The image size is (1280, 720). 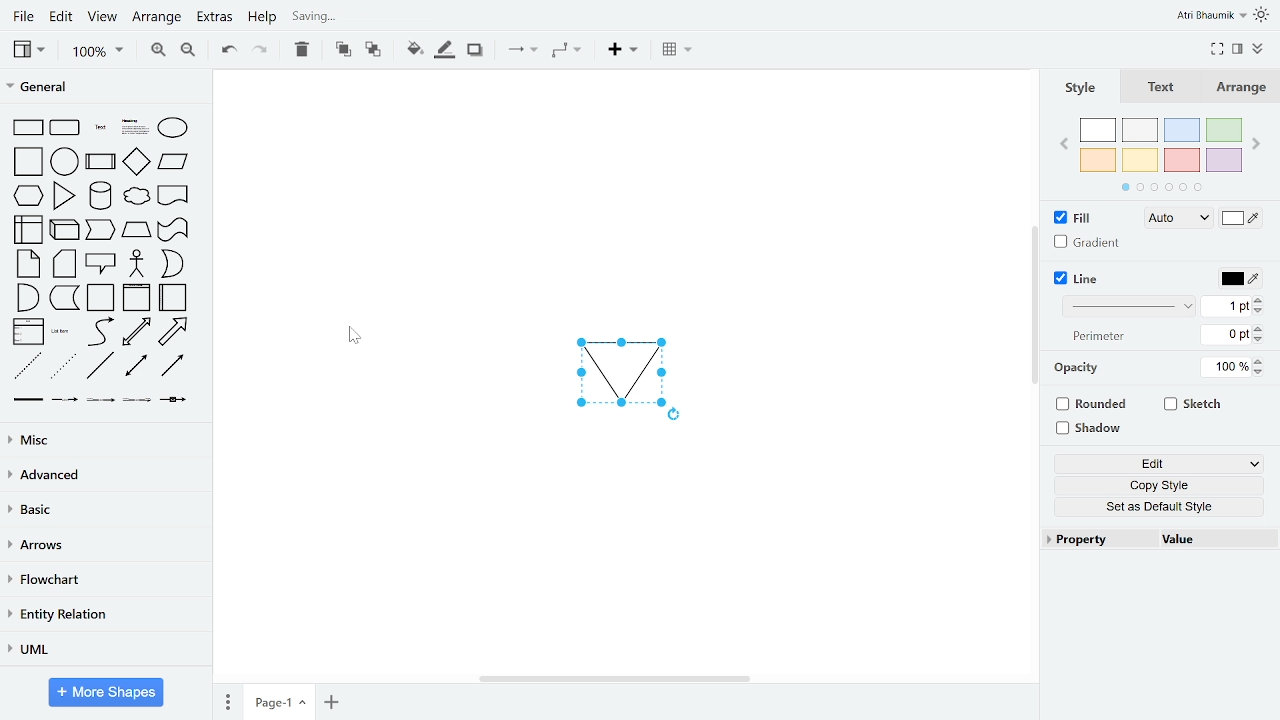 I want to click on collapse, so click(x=1258, y=50).